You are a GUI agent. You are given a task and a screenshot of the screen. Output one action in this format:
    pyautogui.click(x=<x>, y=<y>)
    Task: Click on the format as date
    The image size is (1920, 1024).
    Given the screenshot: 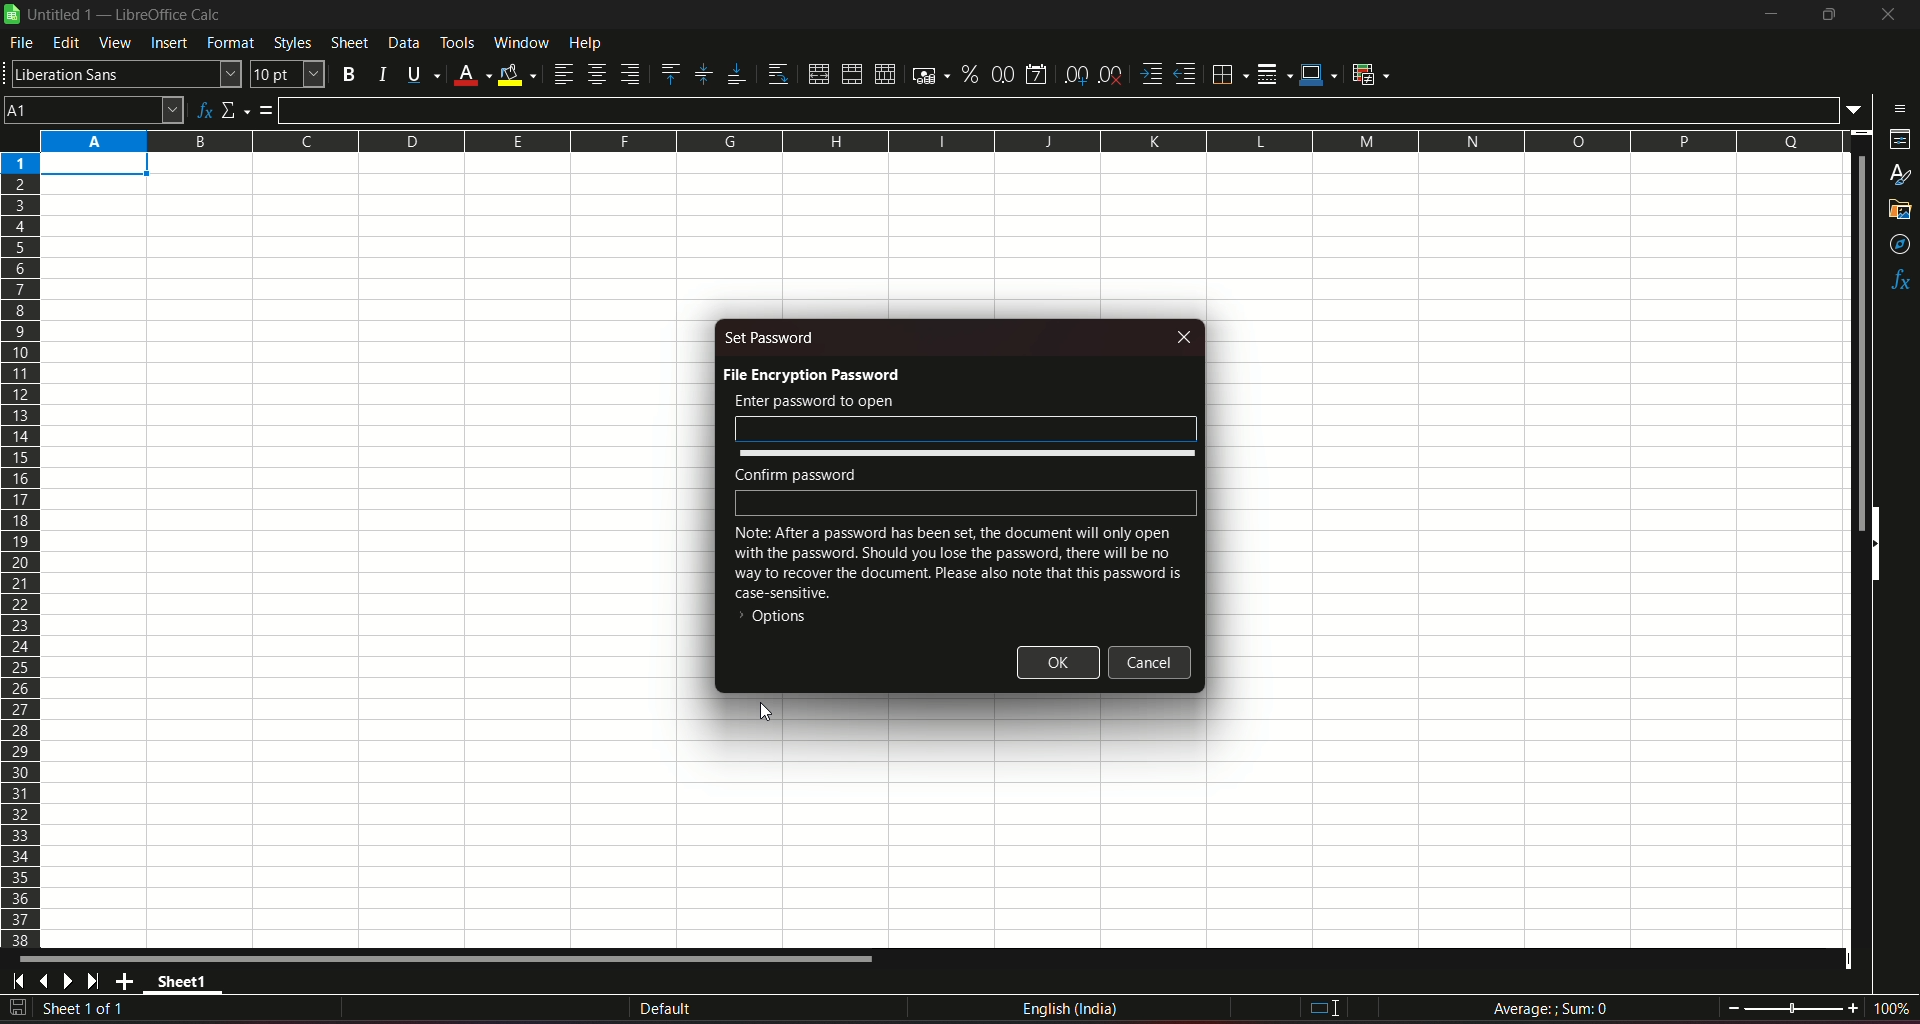 What is the action you would take?
    pyautogui.click(x=1039, y=73)
    